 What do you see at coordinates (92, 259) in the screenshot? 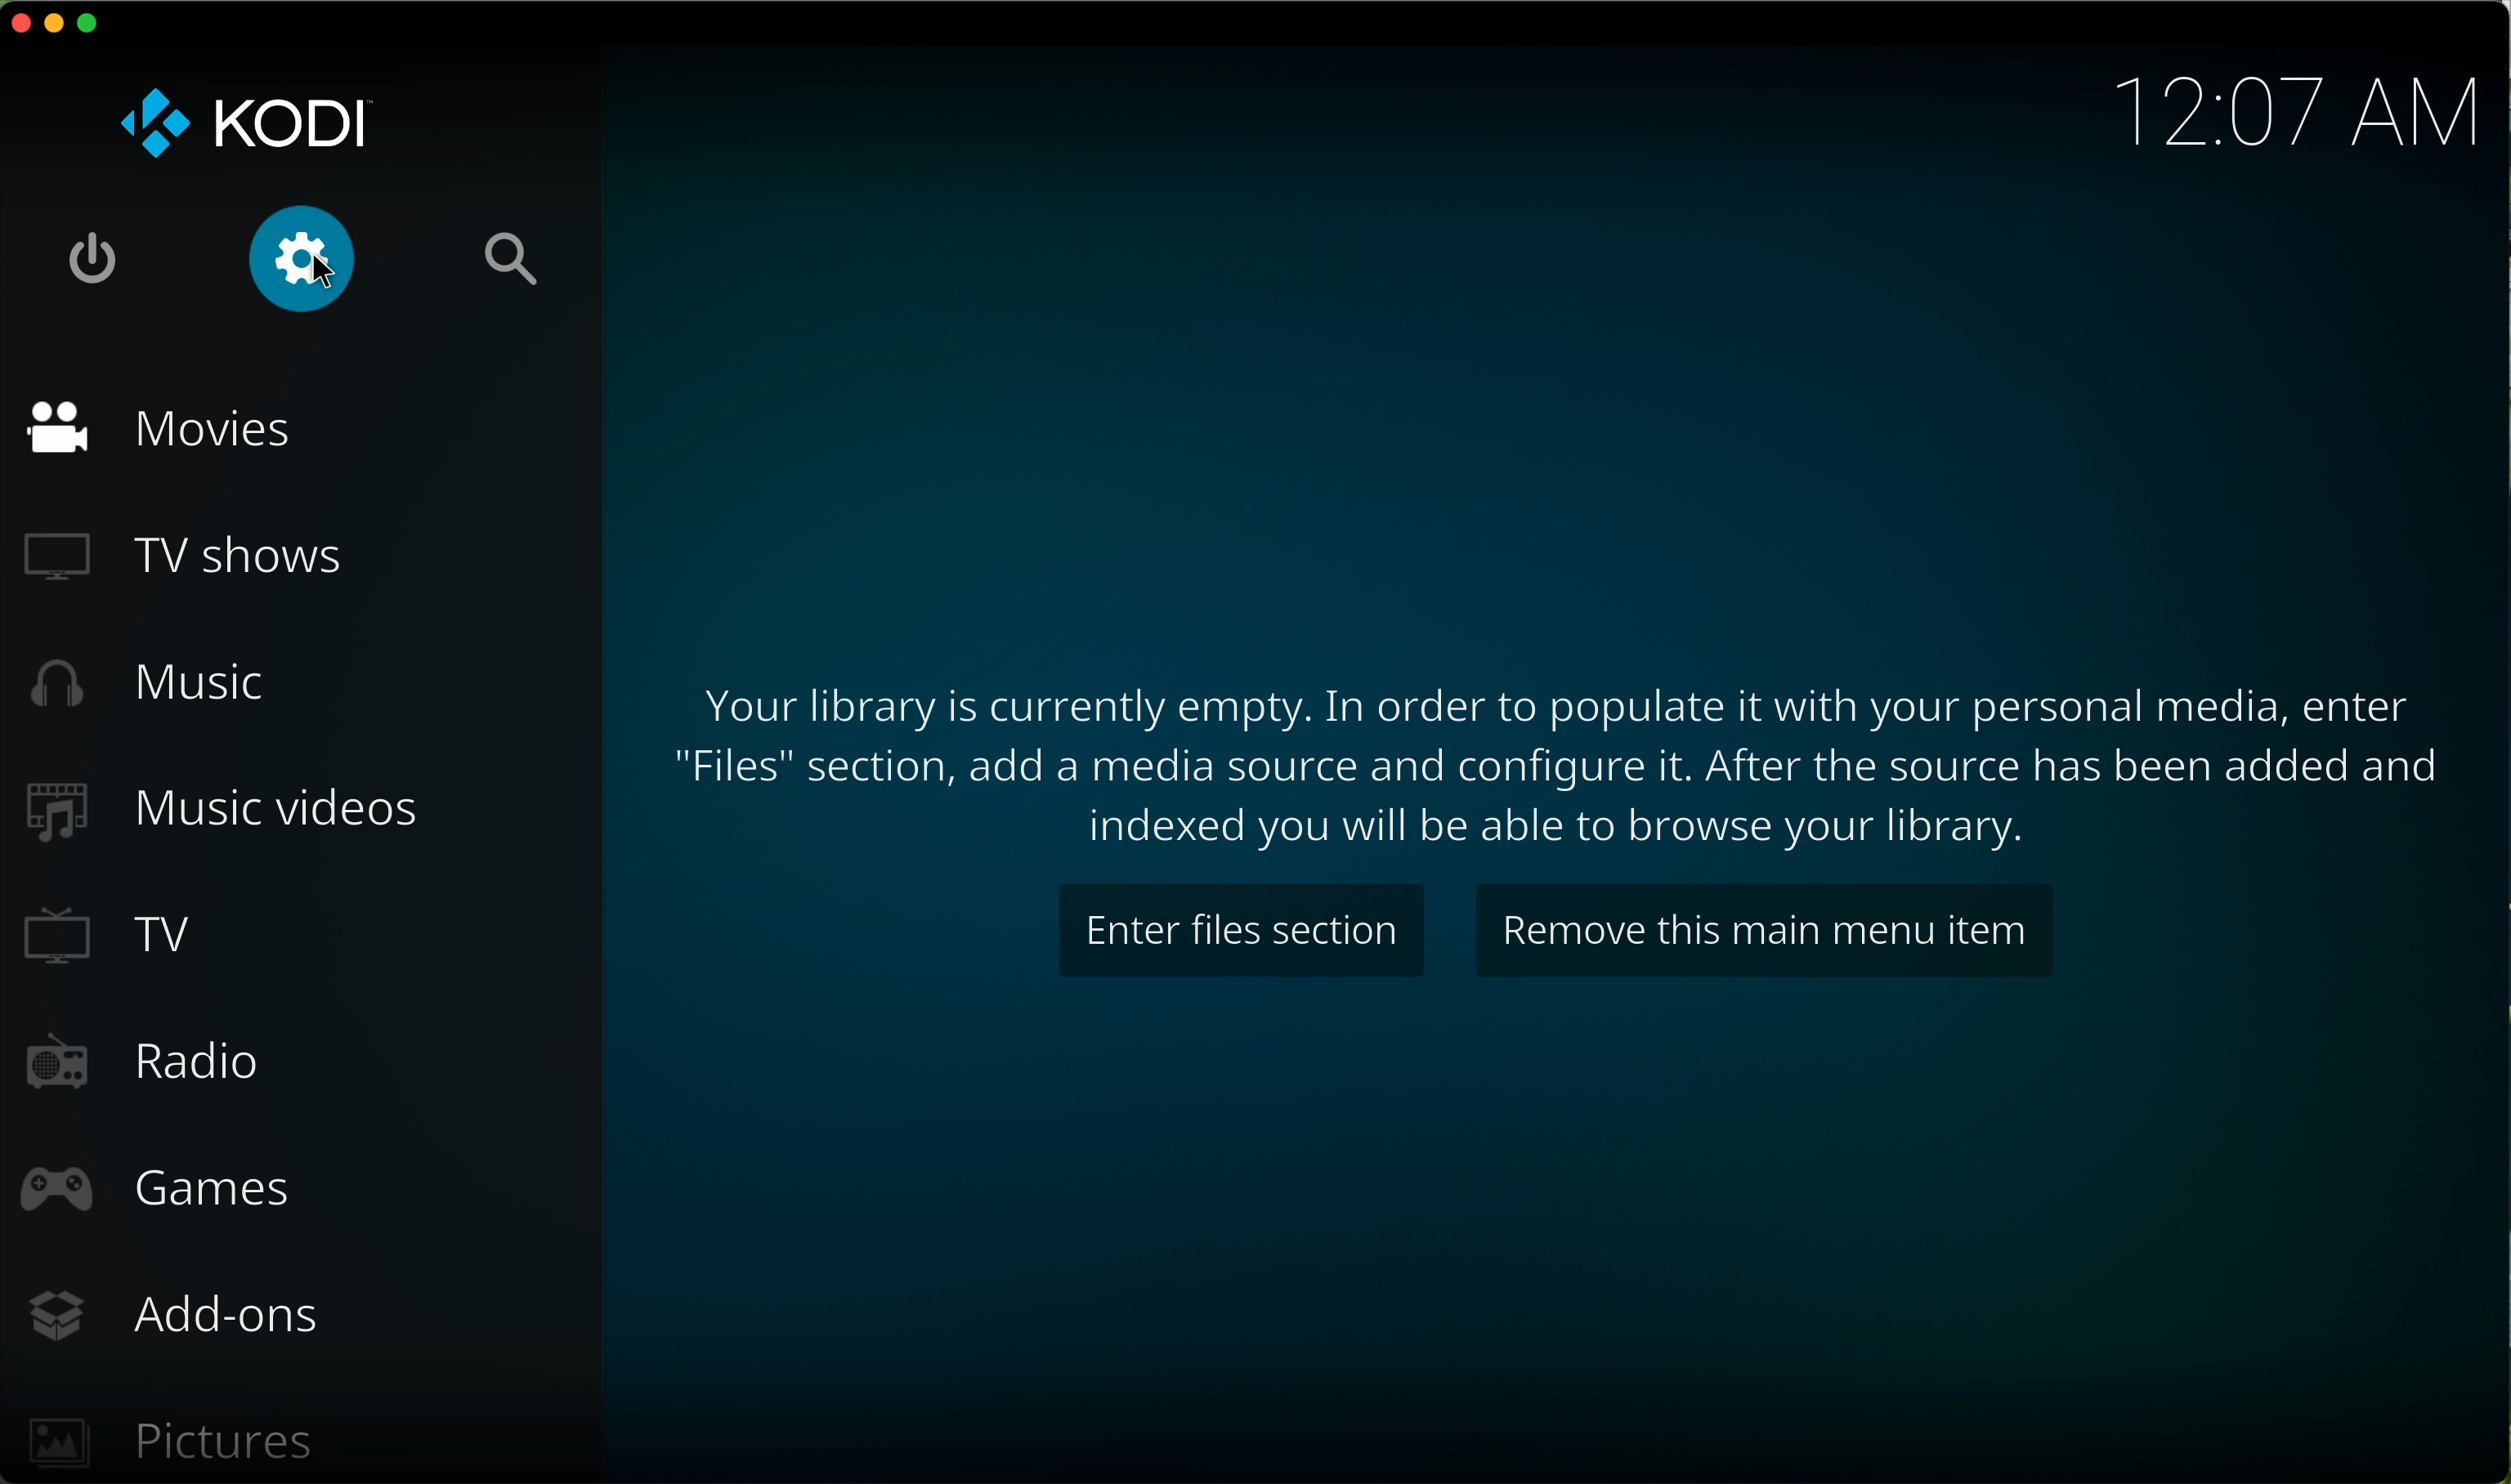
I see `shut down` at bounding box center [92, 259].